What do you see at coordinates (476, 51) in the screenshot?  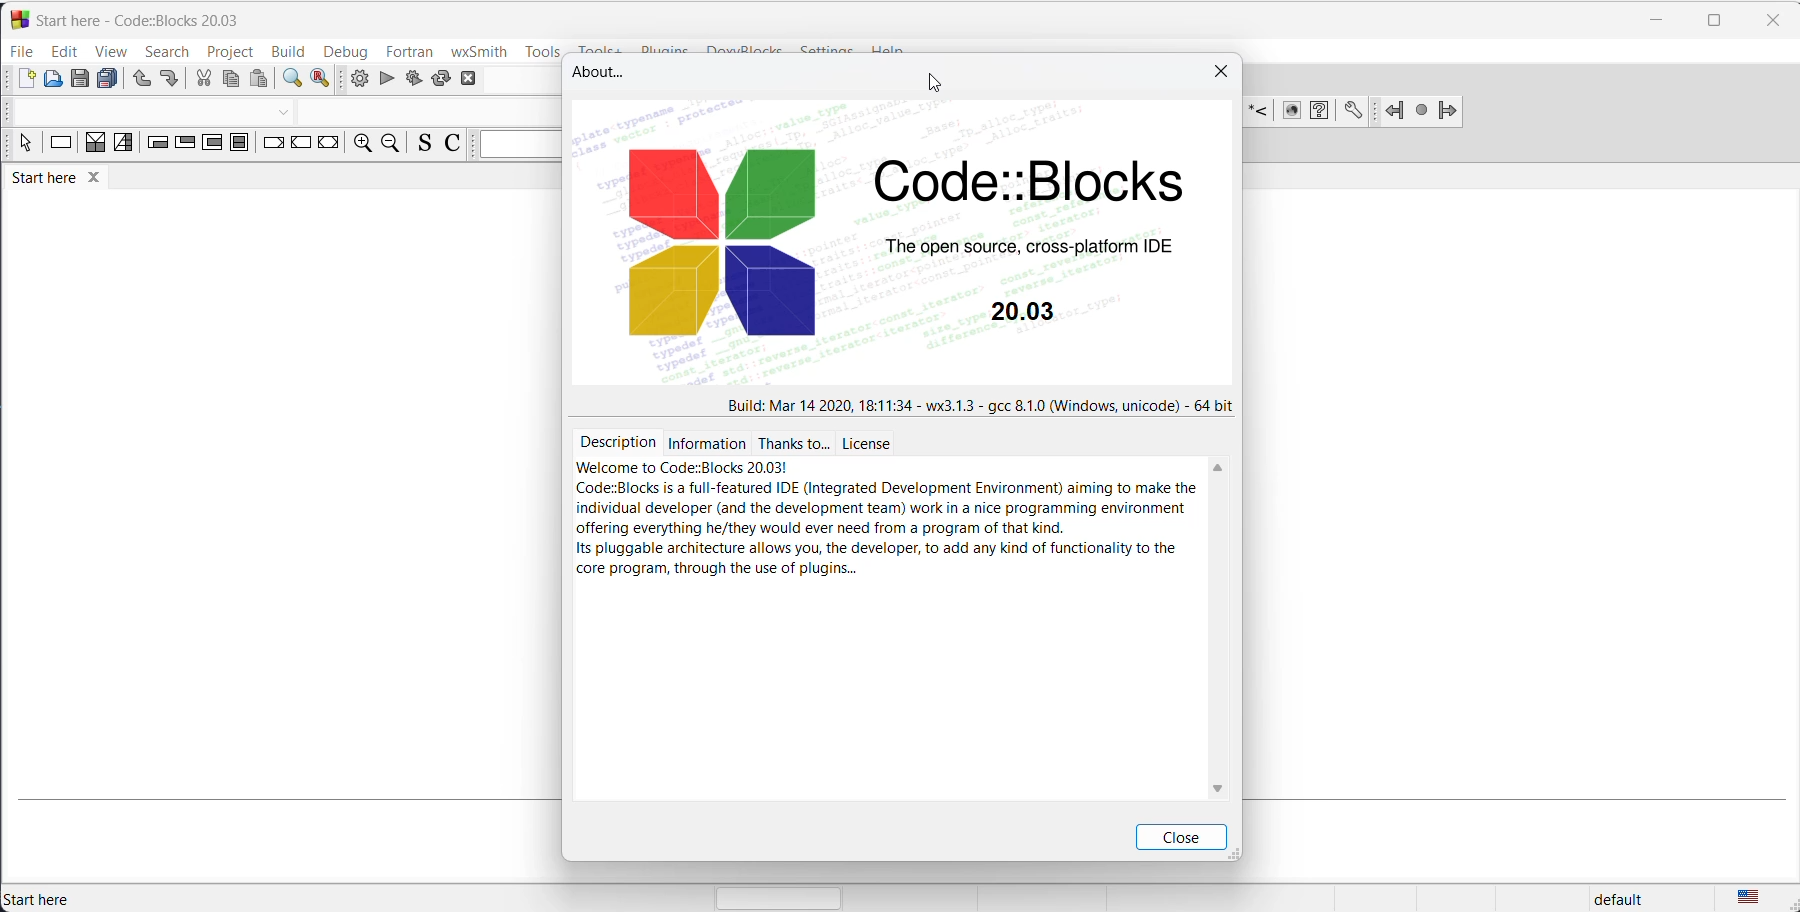 I see `wxsmith` at bounding box center [476, 51].